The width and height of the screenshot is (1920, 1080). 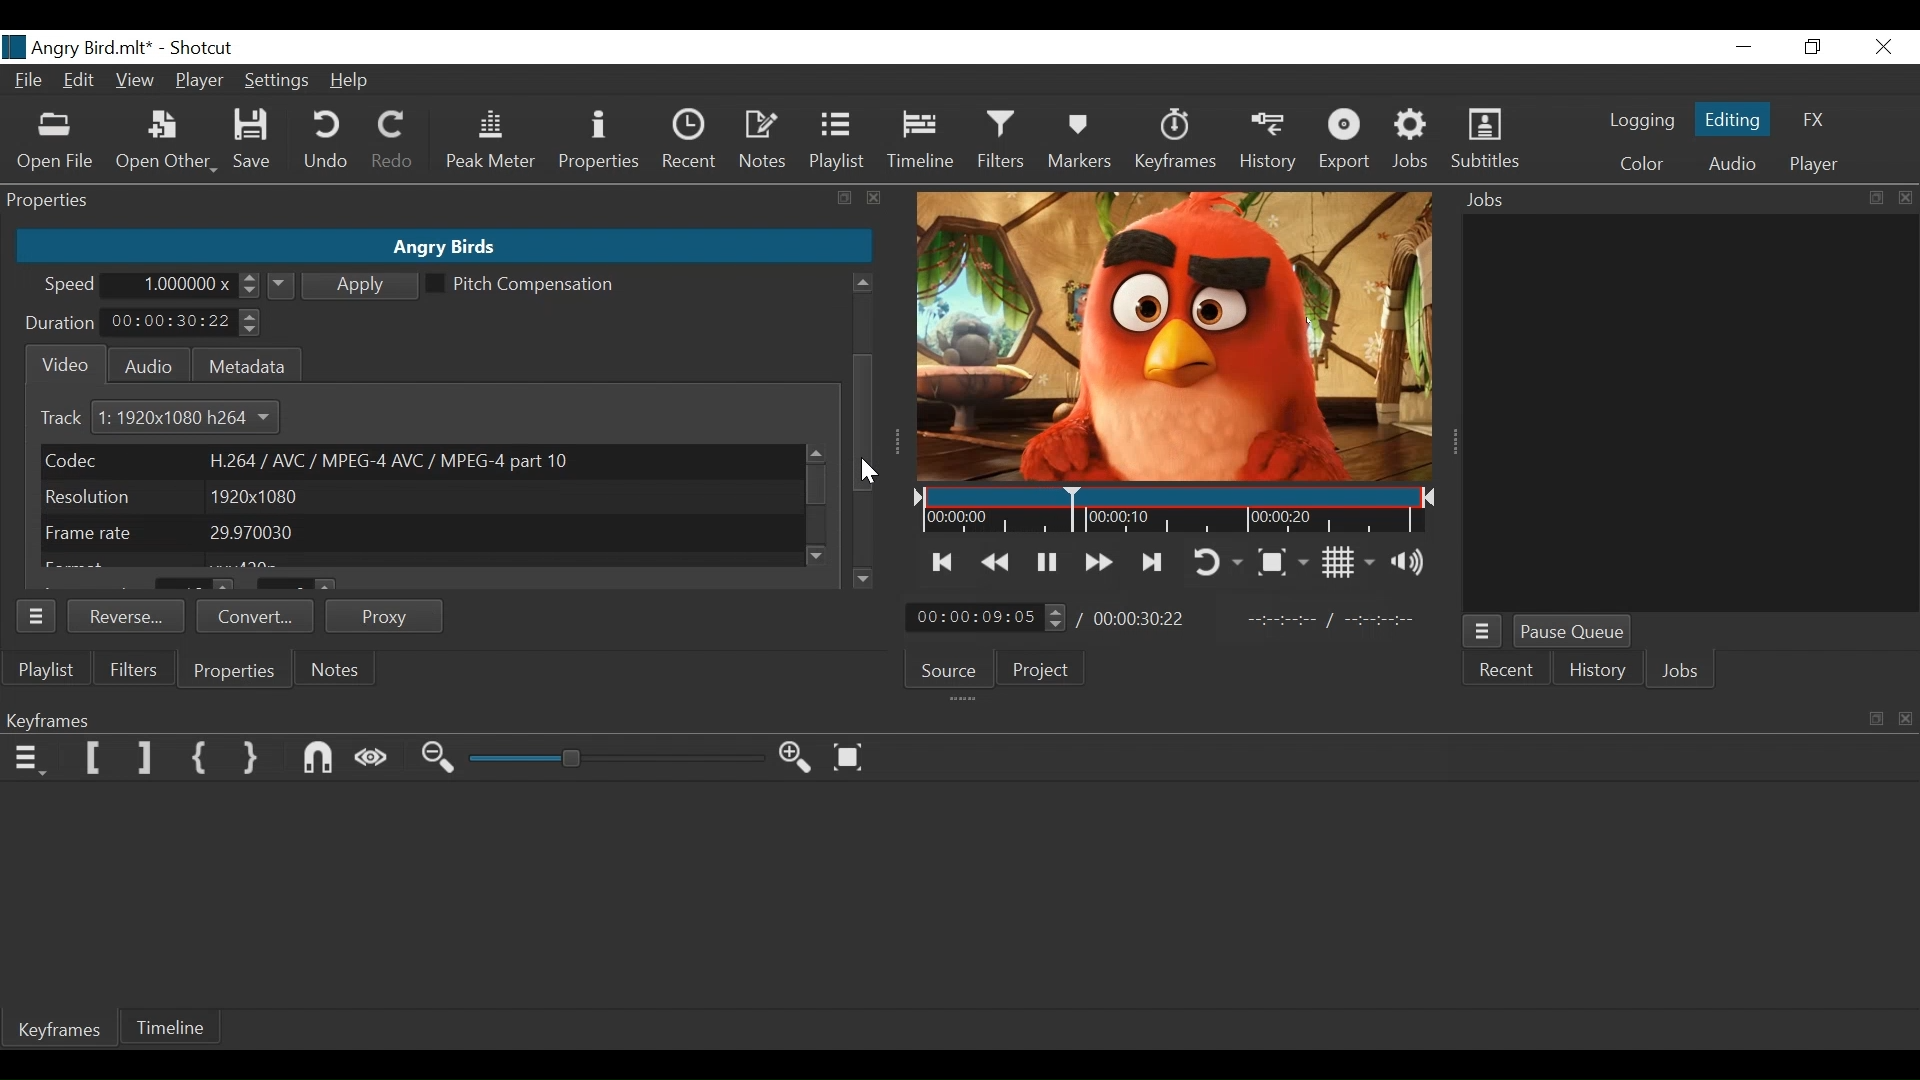 What do you see at coordinates (1813, 48) in the screenshot?
I see `Restore` at bounding box center [1813, 48].